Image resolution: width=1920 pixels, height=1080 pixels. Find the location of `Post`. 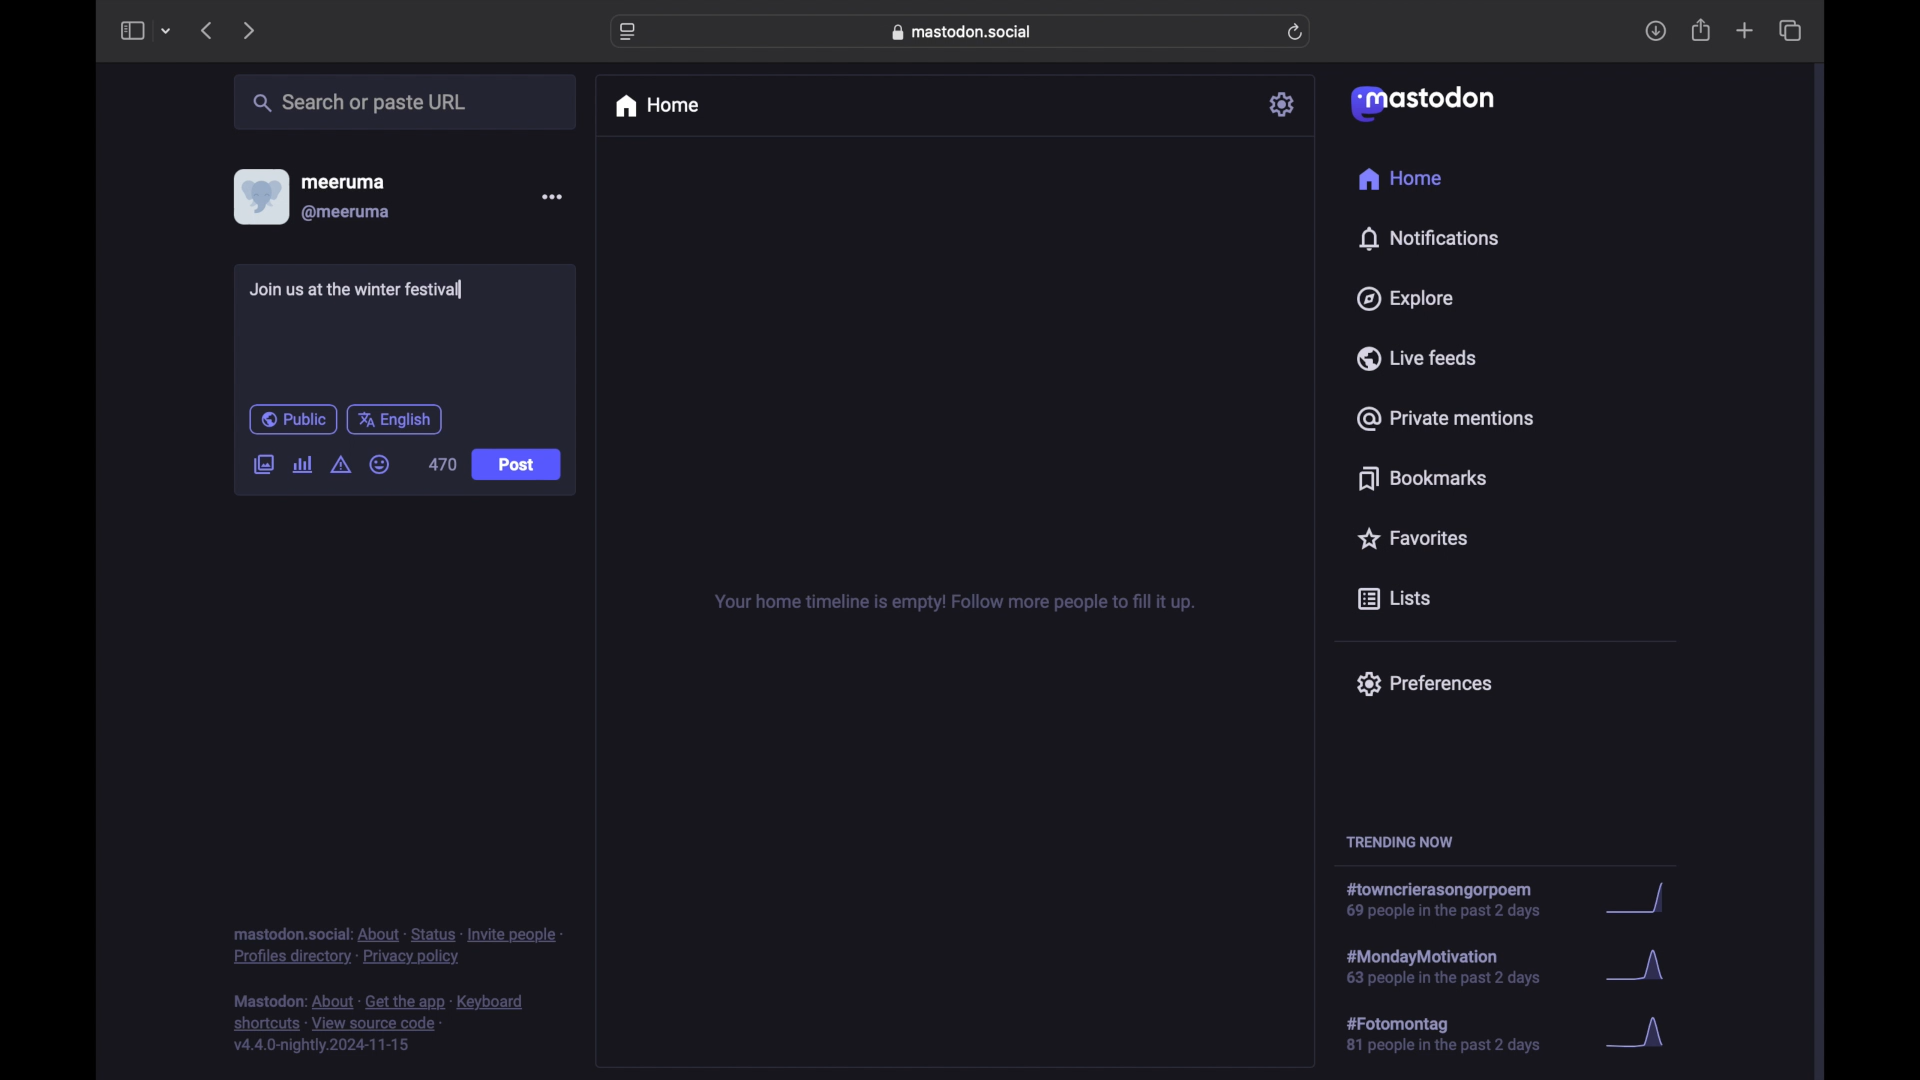

Post is located at coordinates (518, 466).